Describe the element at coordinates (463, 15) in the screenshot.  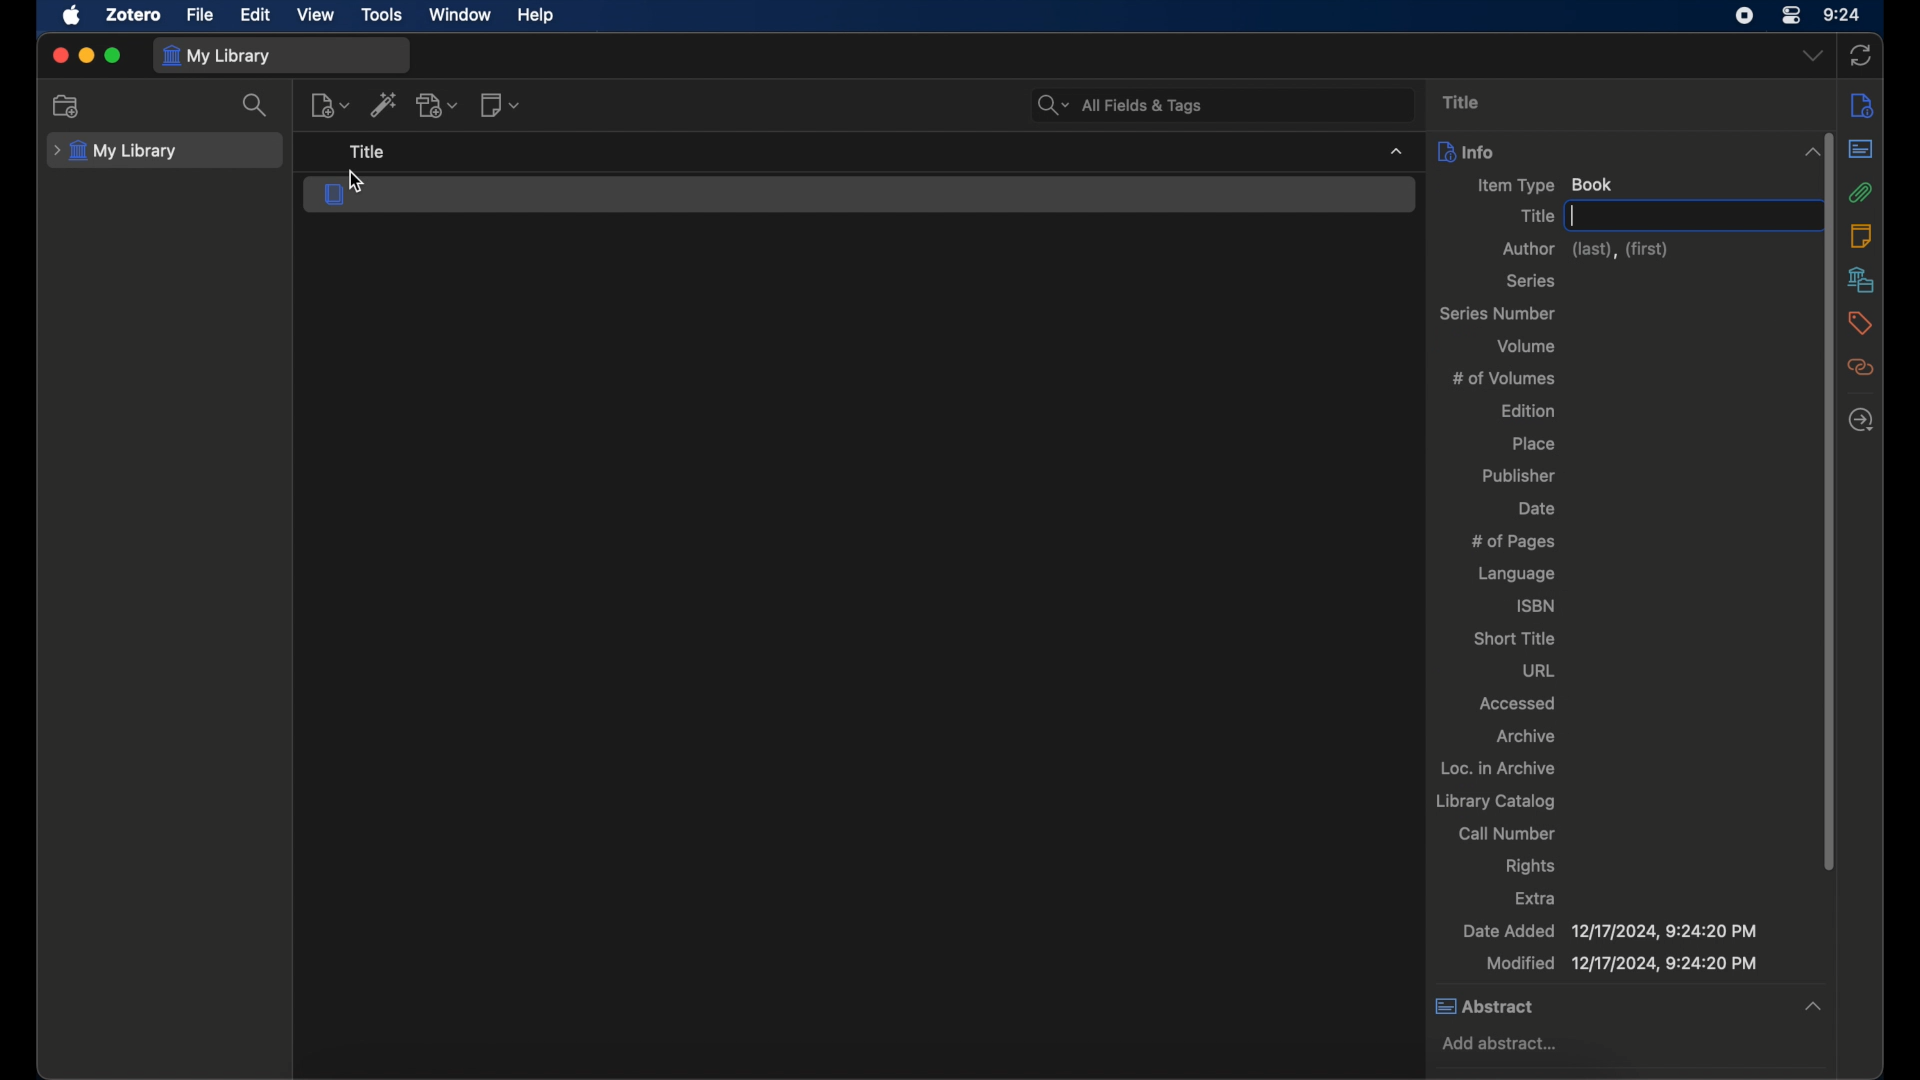
I see `window` at that location.